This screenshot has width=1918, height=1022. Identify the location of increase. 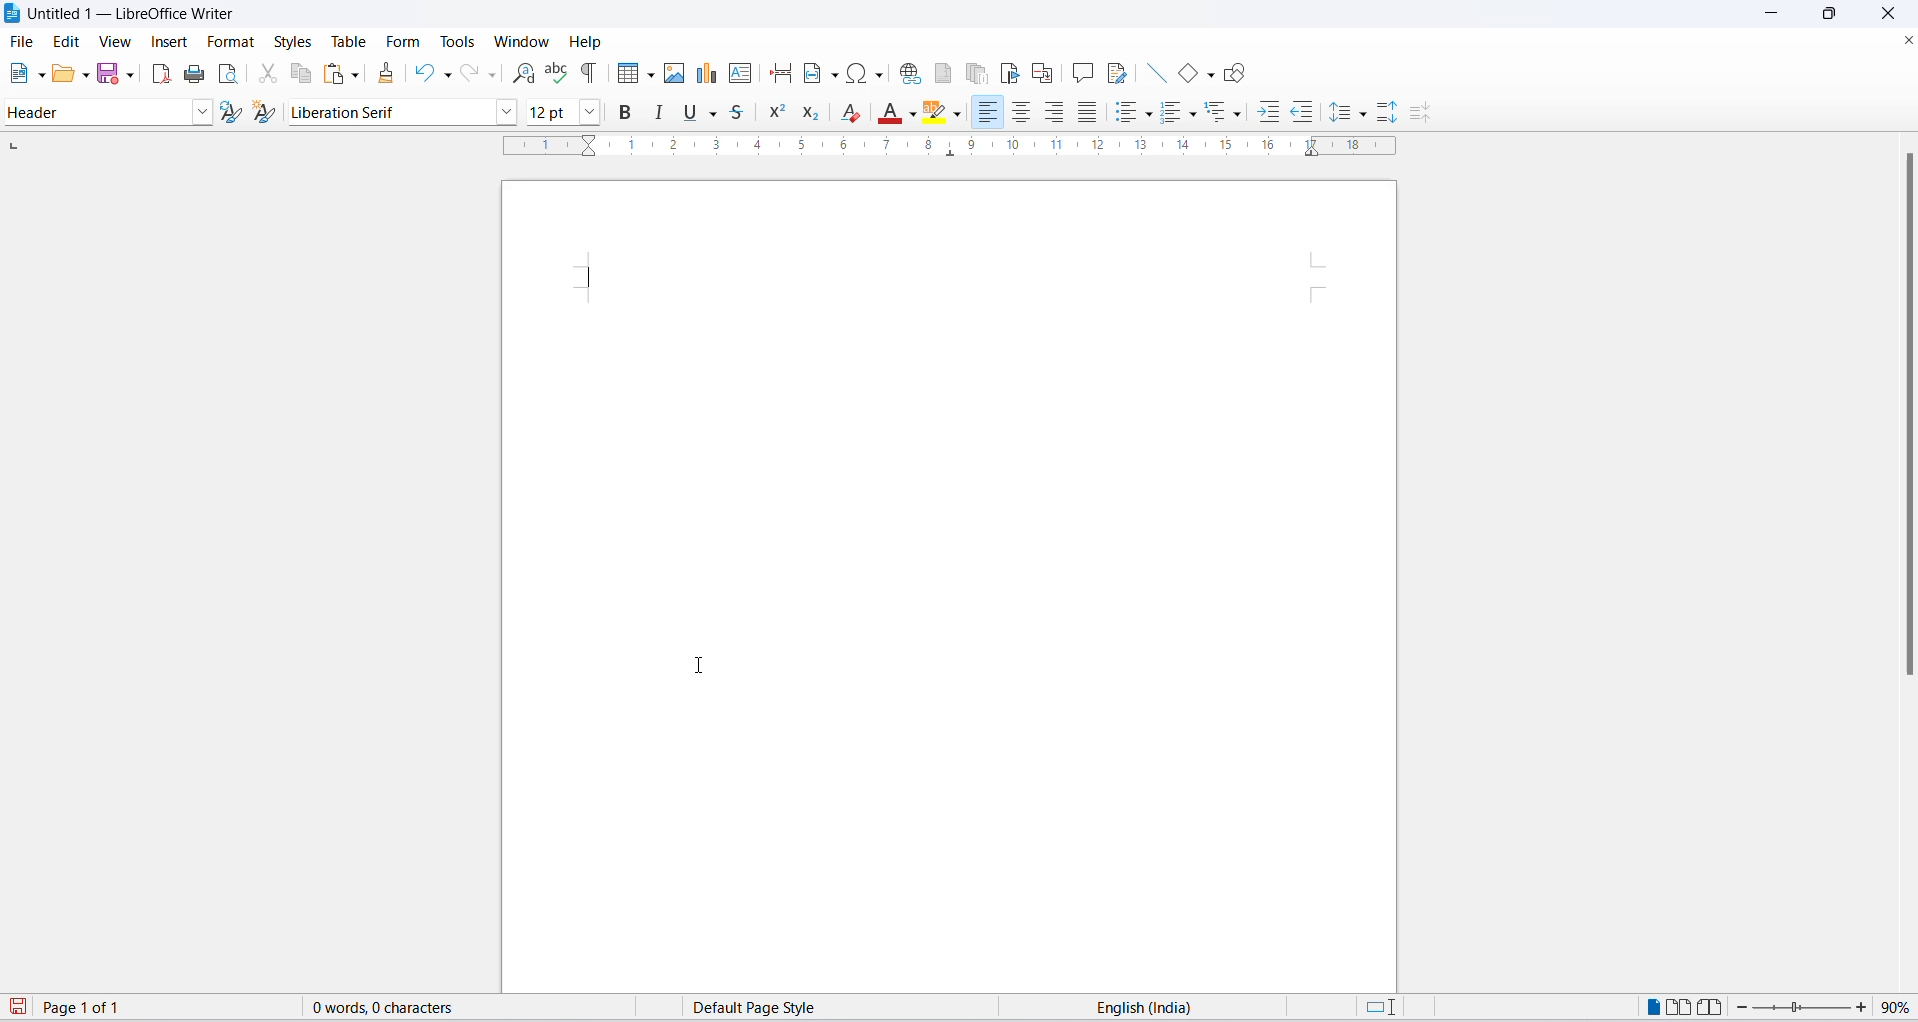
(1864, 1007).